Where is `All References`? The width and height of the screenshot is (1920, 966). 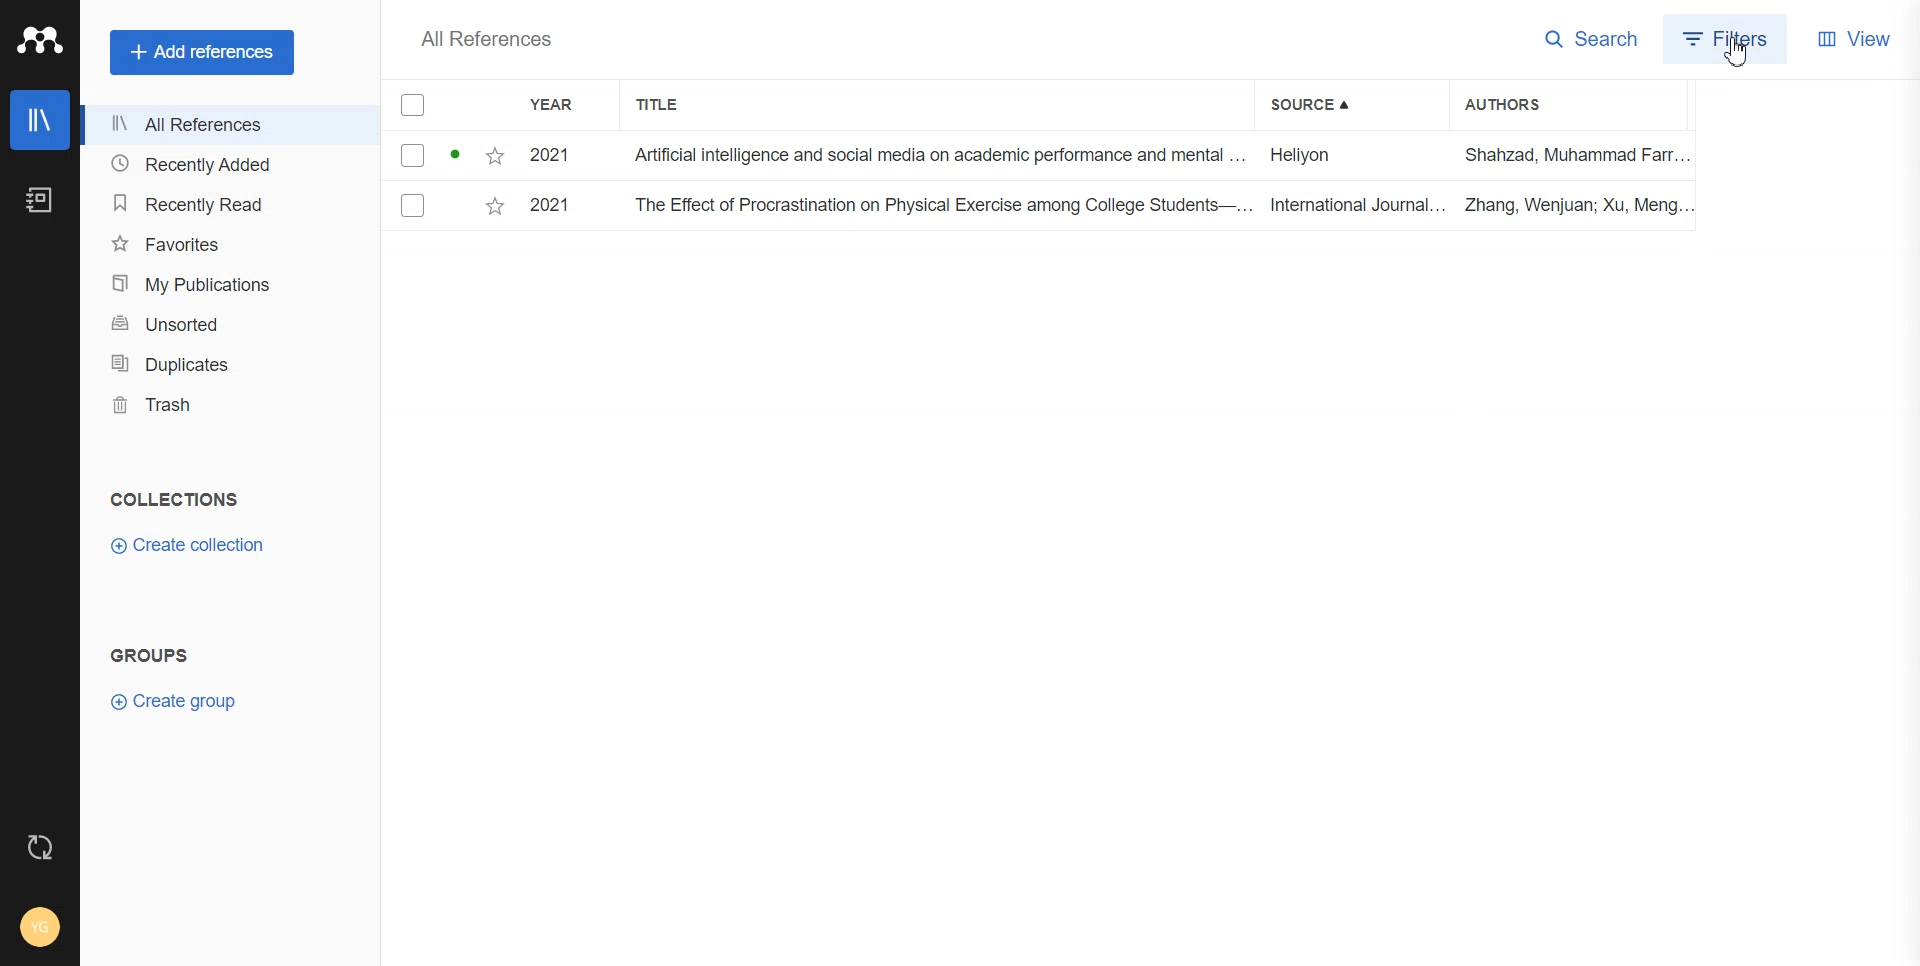 All References is located at coordinates (214, 125).